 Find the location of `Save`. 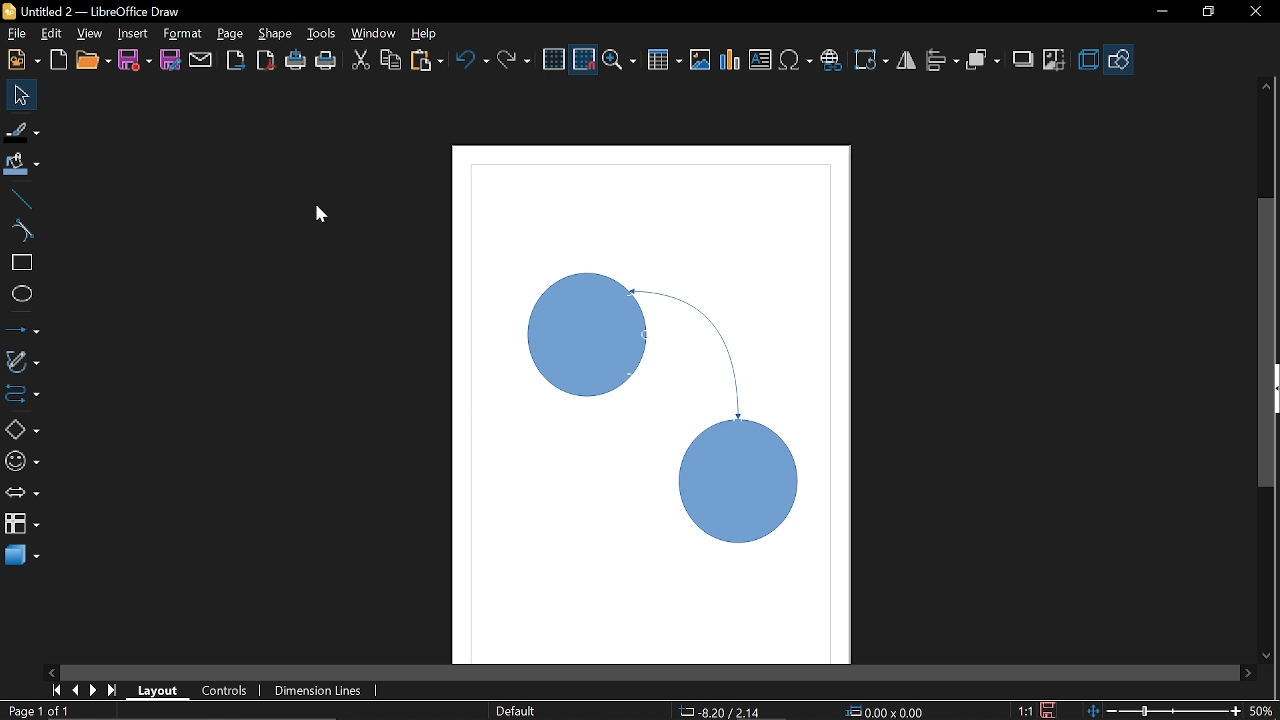

Save is located at coordinates (133, 60).